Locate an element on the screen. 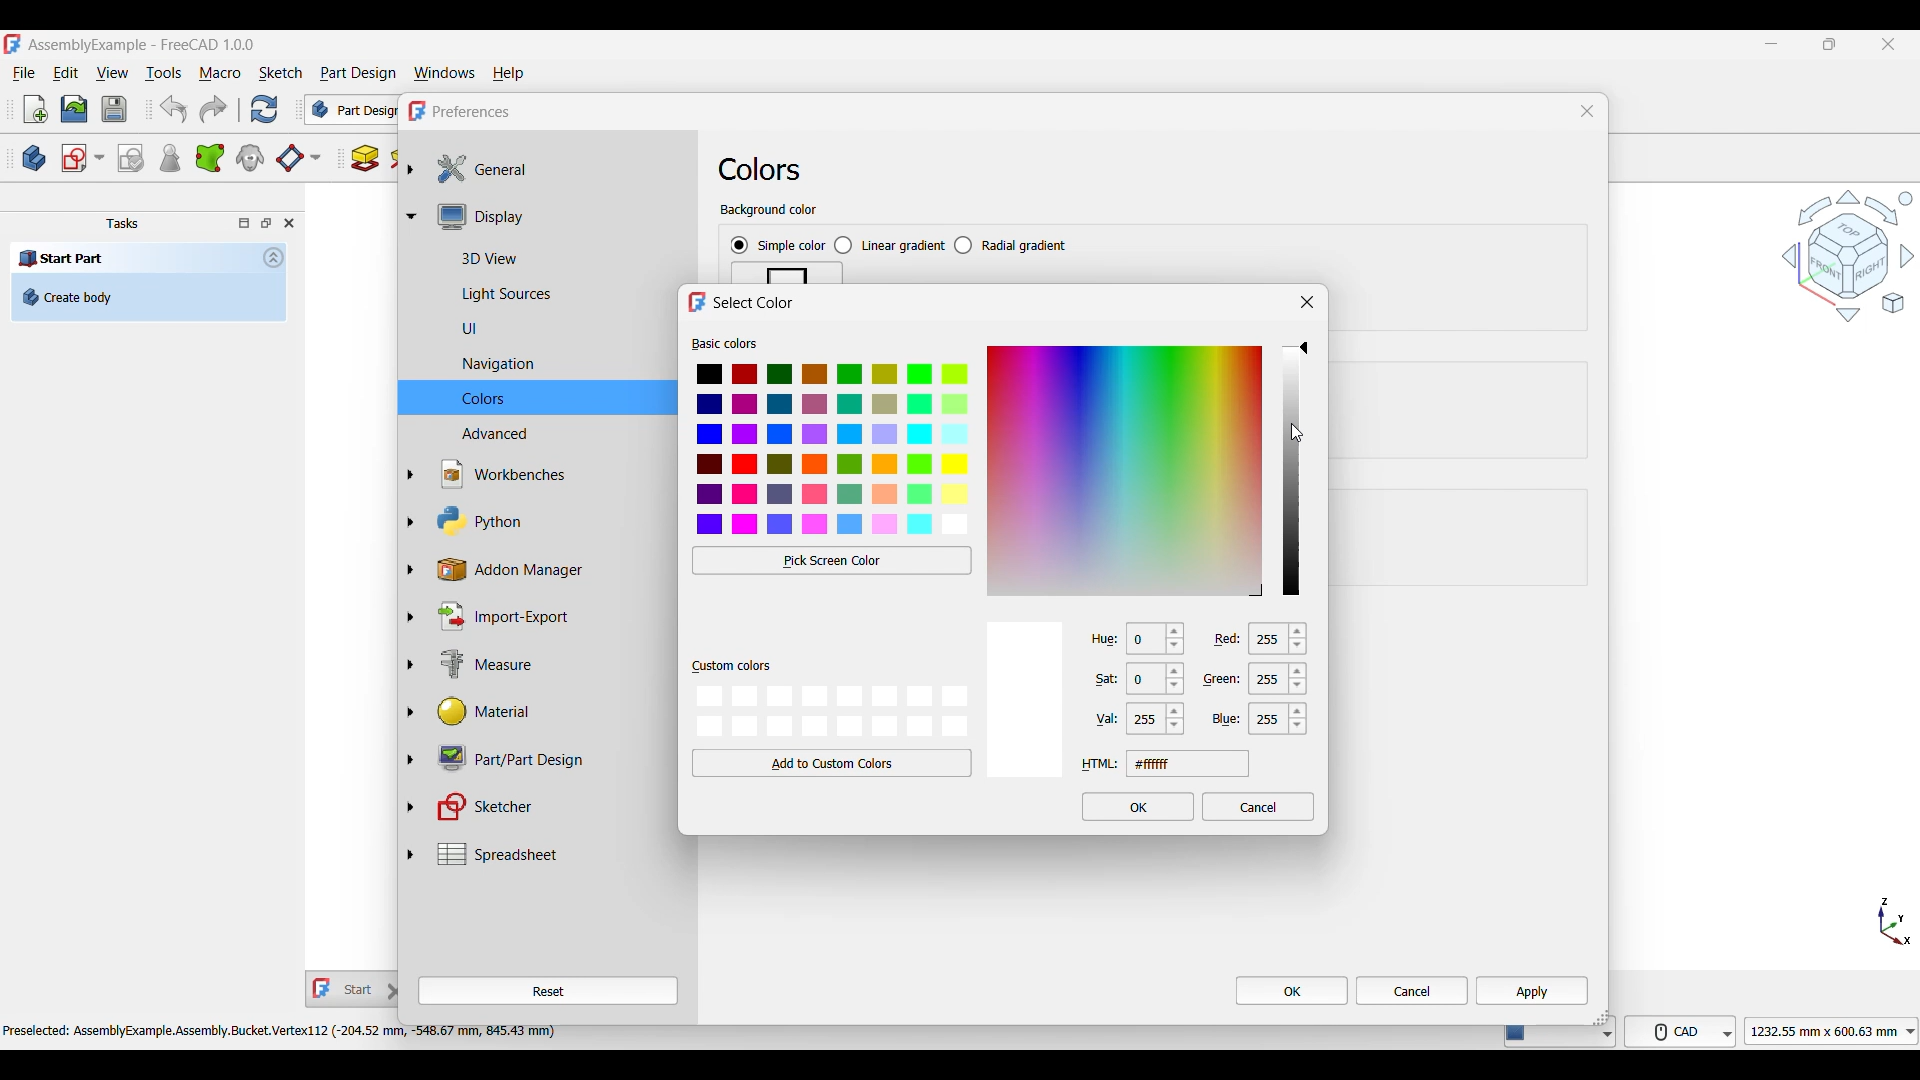 The image size is (1920, 1080). Redo is located at coordinates (213, 109).